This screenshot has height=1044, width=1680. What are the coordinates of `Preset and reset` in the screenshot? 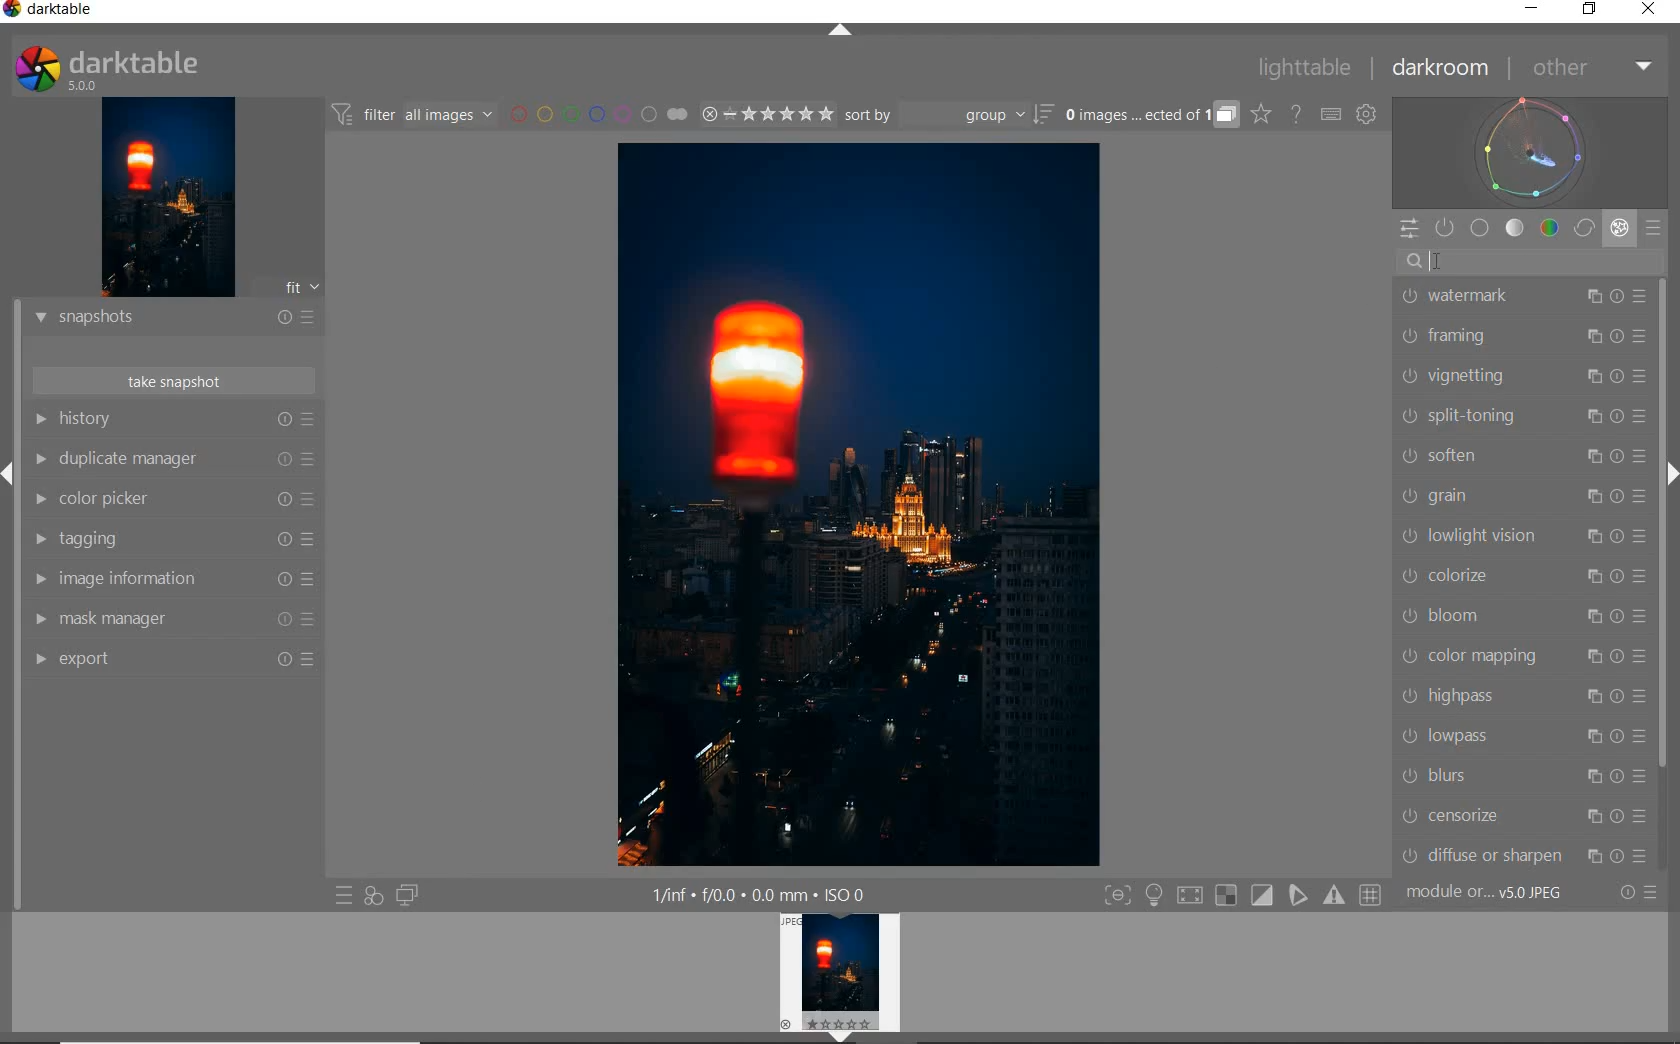 It's located at (1642, 374).